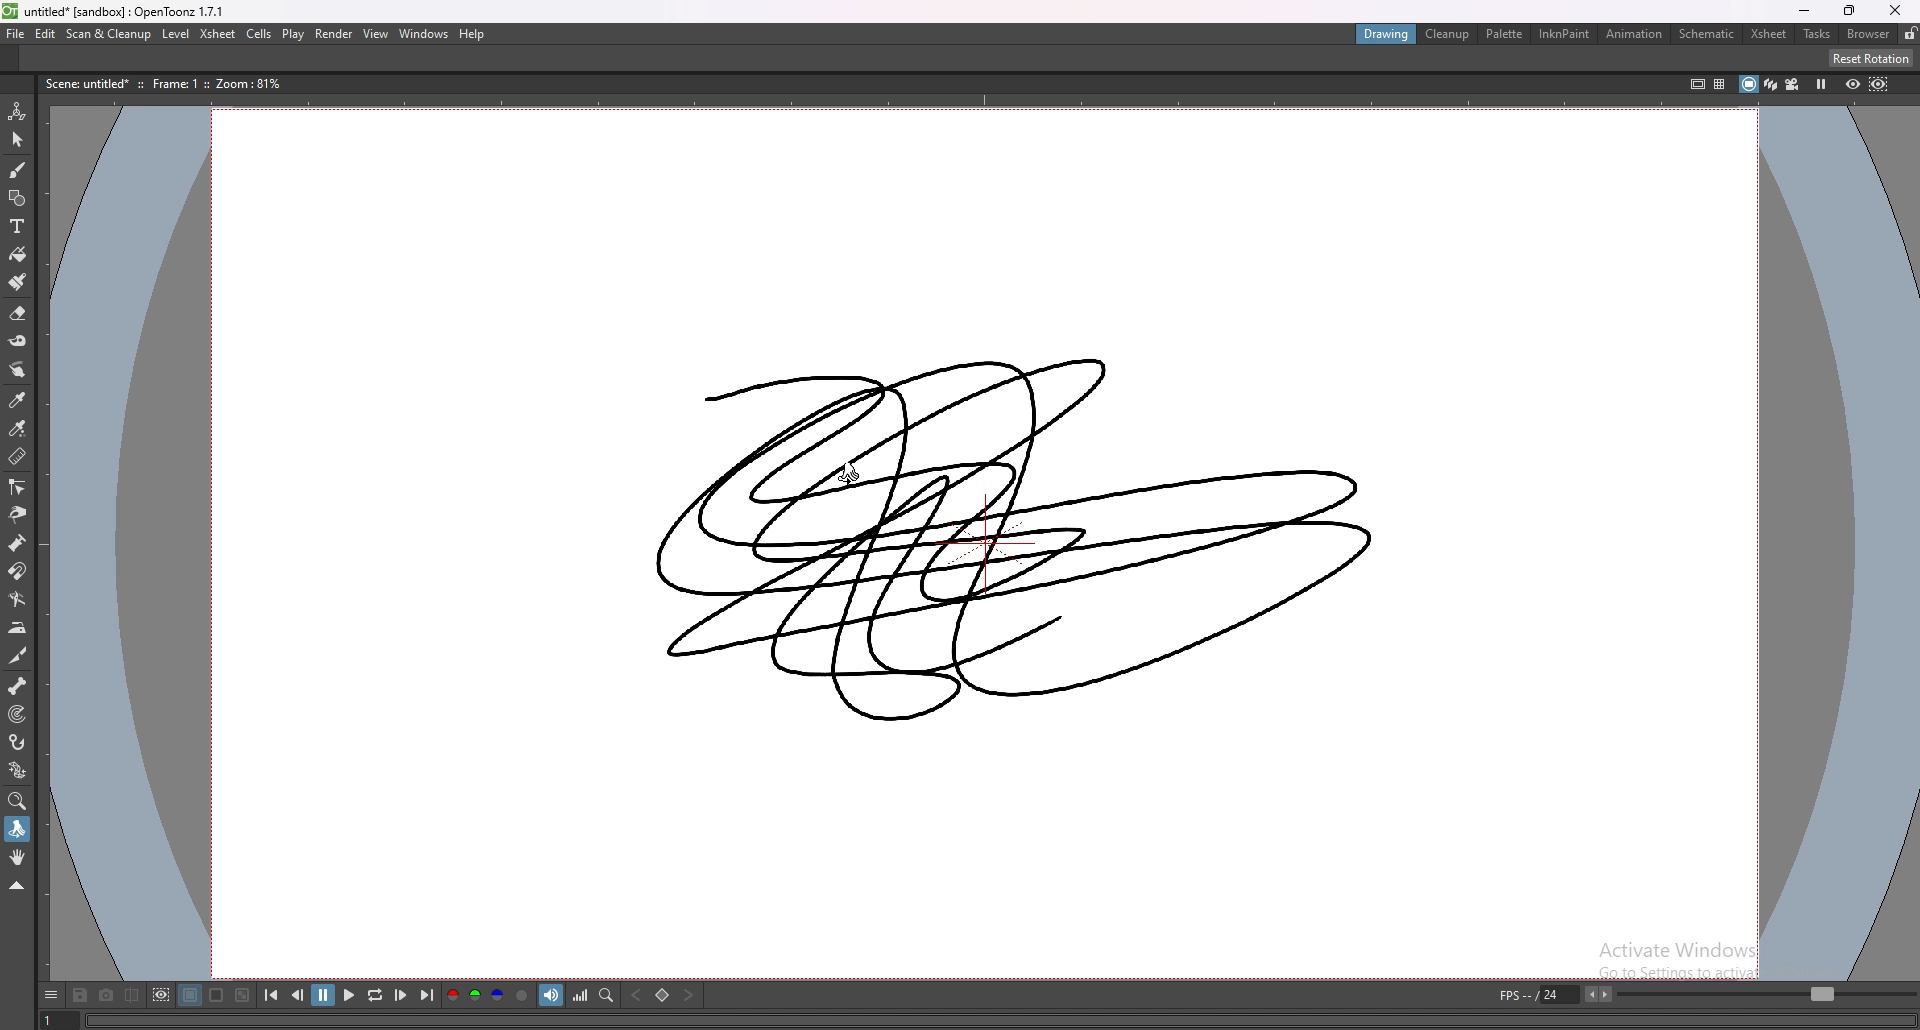  What do you see at coordinates (17, 801) in the screenshot?
I see `zoom` at bounding box center [17, 801].